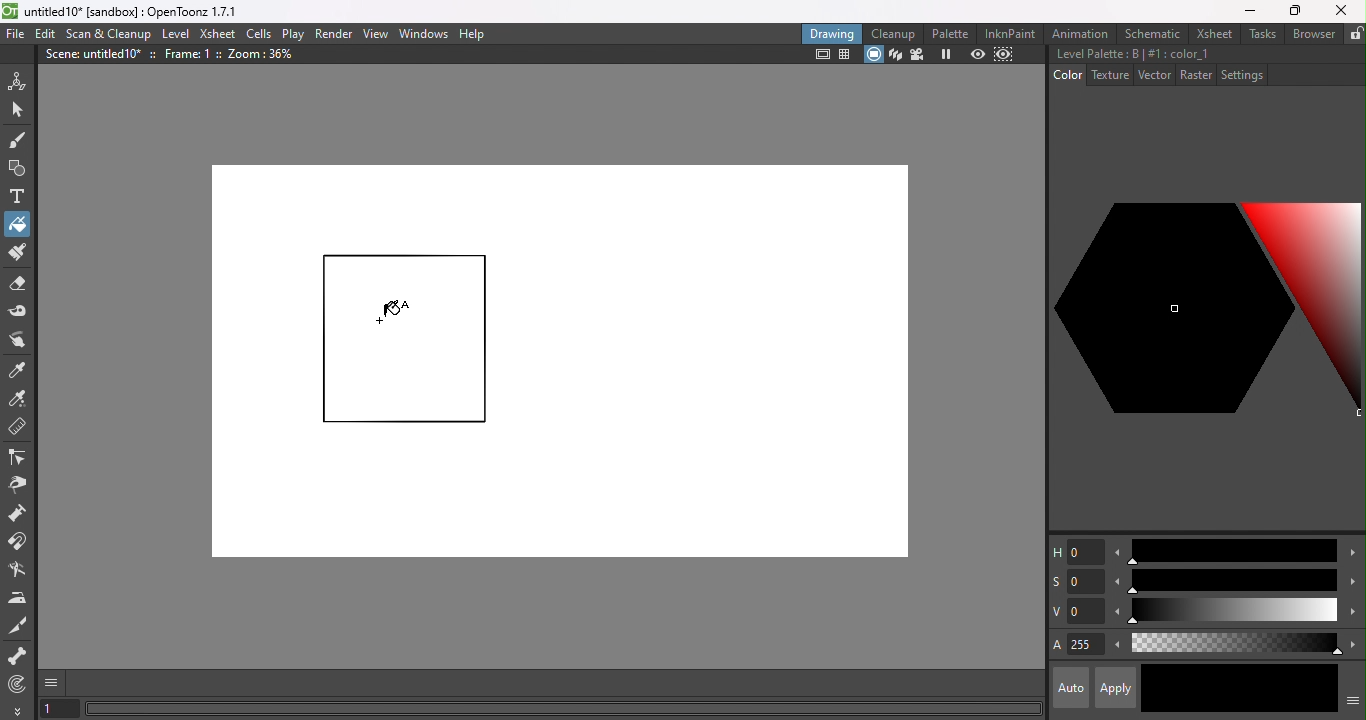 The image size is (1366, 720). Describe the element at coordinates (1071, 688) in the screenshot. I see `Auto` at that location.